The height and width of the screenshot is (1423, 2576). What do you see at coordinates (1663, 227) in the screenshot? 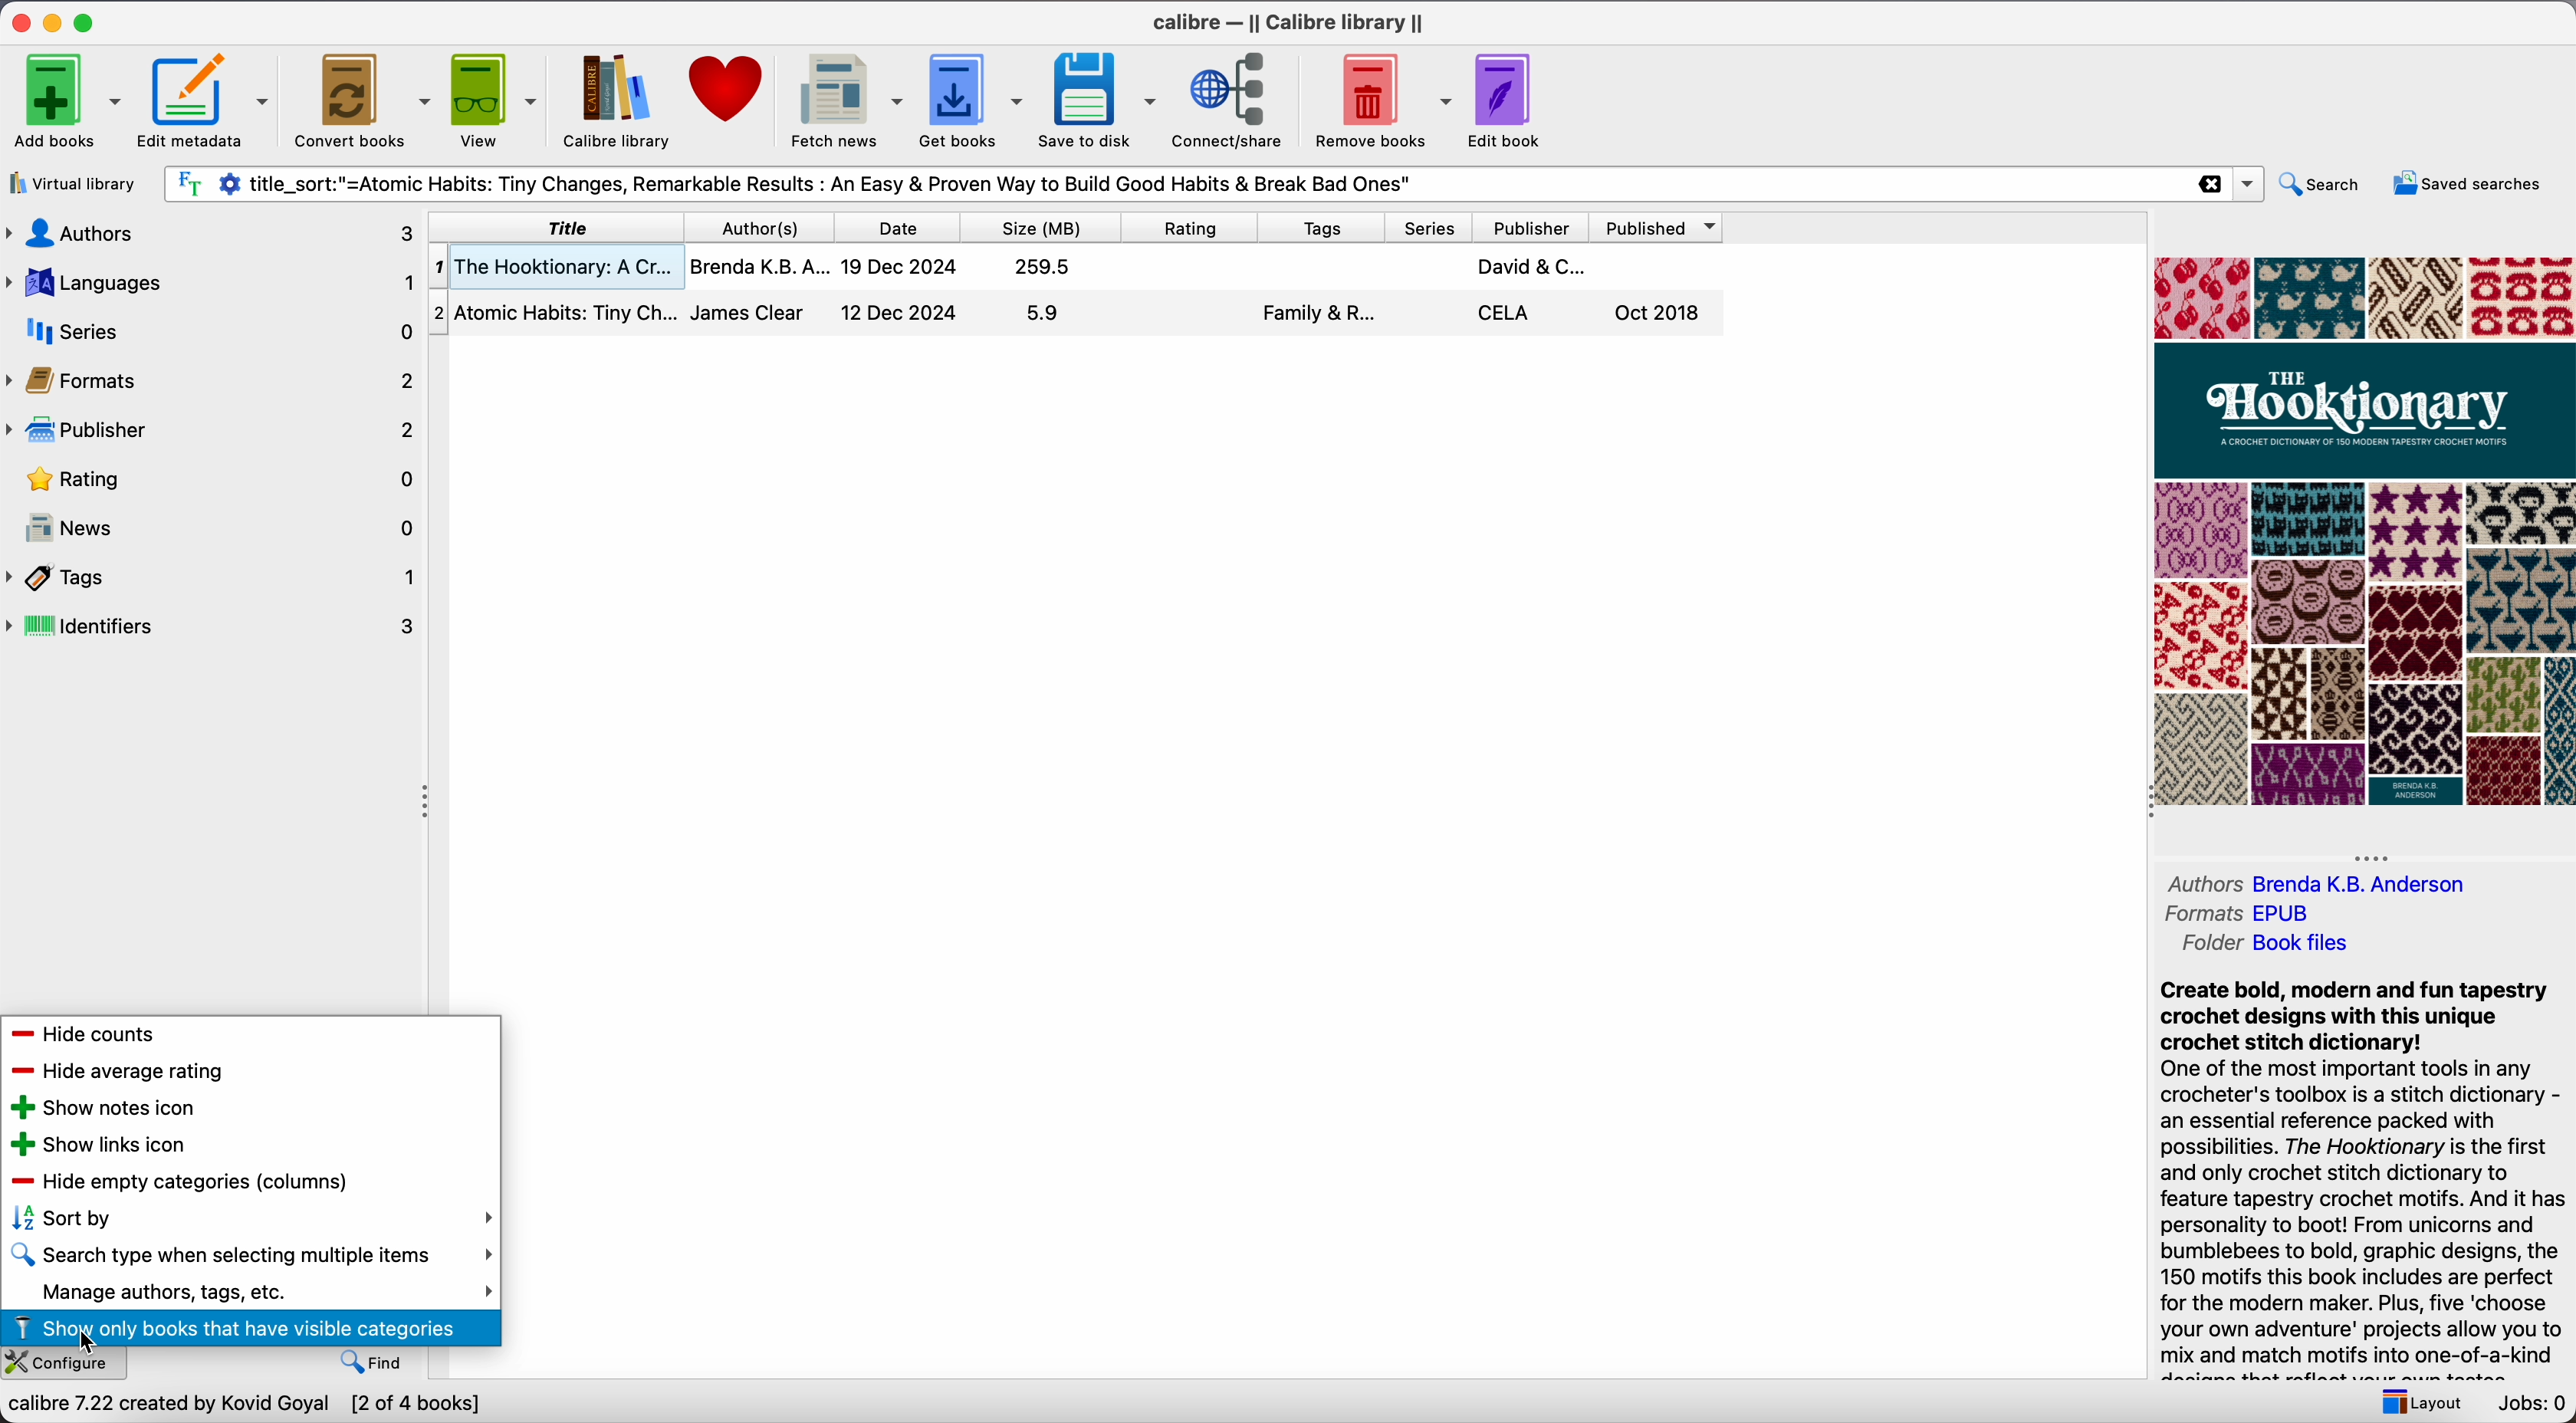
I see `published` at bounding box center [1663, 227].